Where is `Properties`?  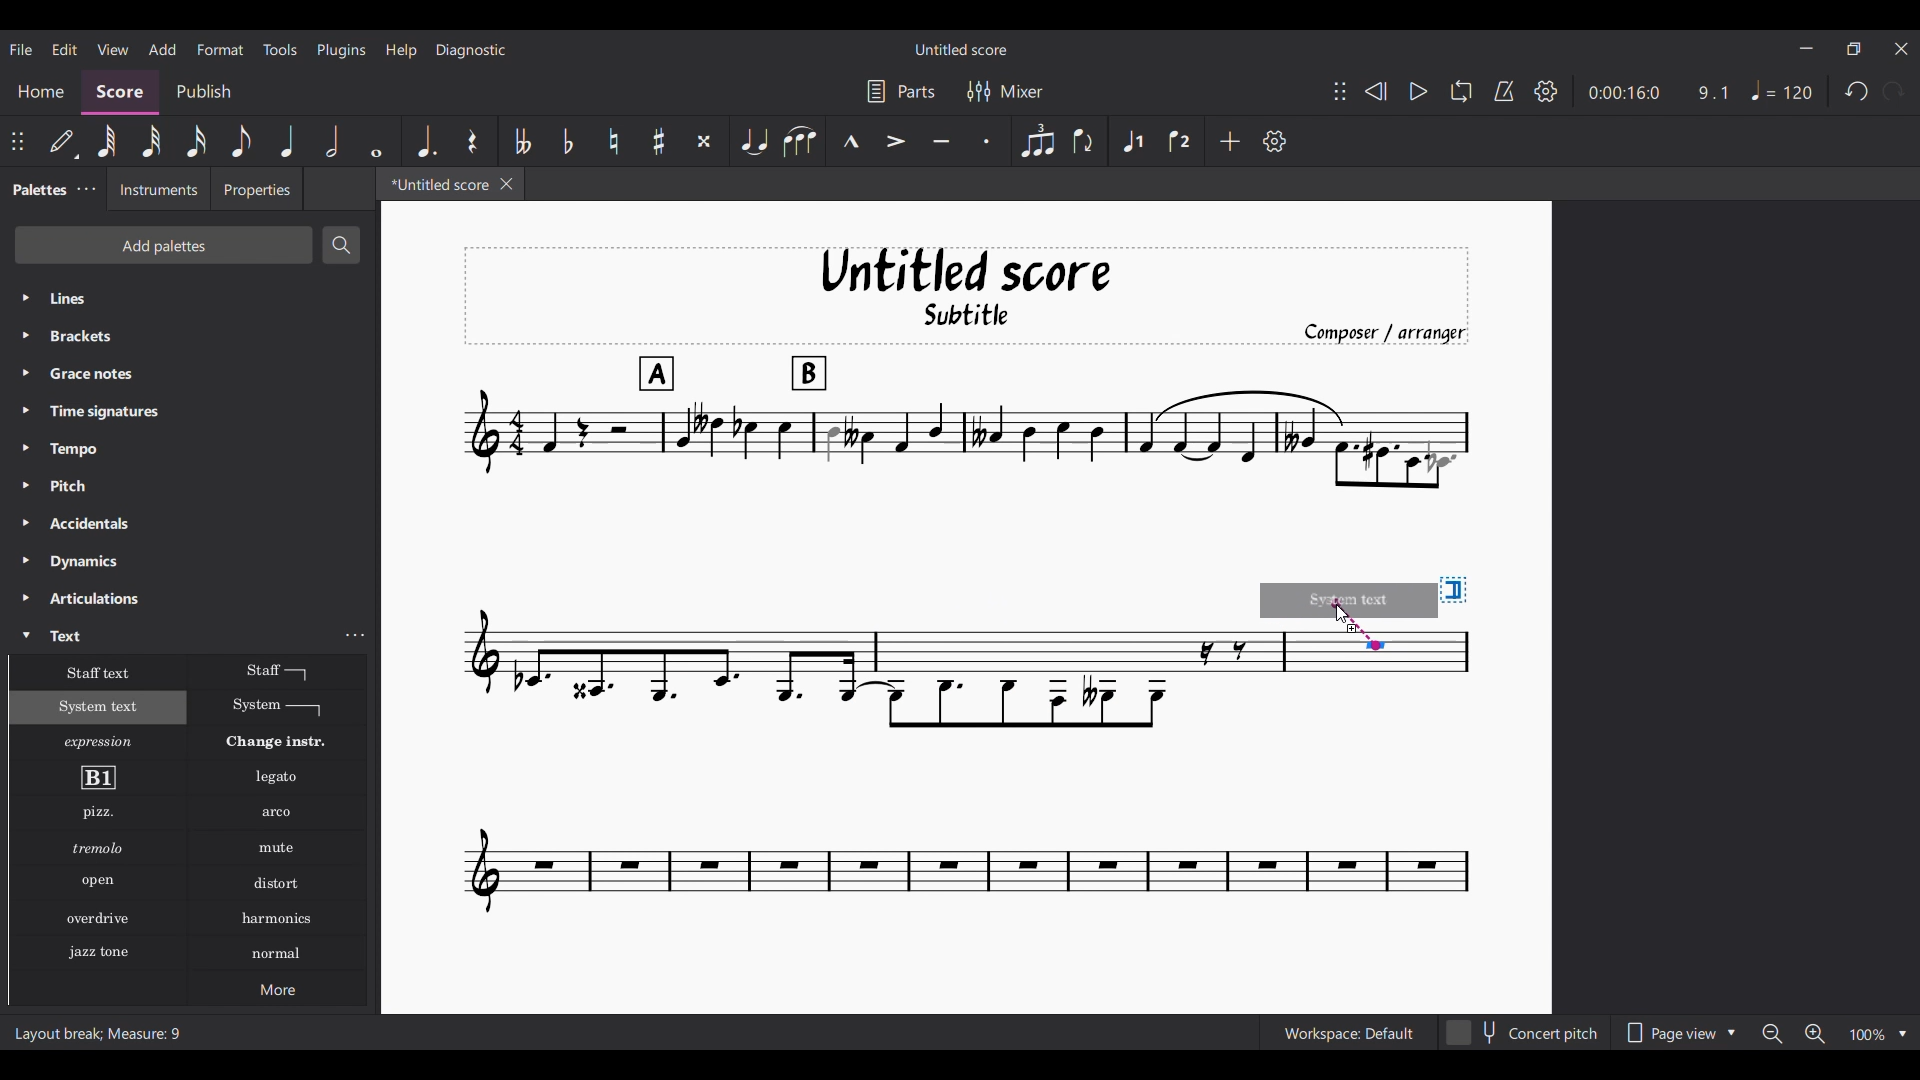
Properties is located at coordinates (257, 188).